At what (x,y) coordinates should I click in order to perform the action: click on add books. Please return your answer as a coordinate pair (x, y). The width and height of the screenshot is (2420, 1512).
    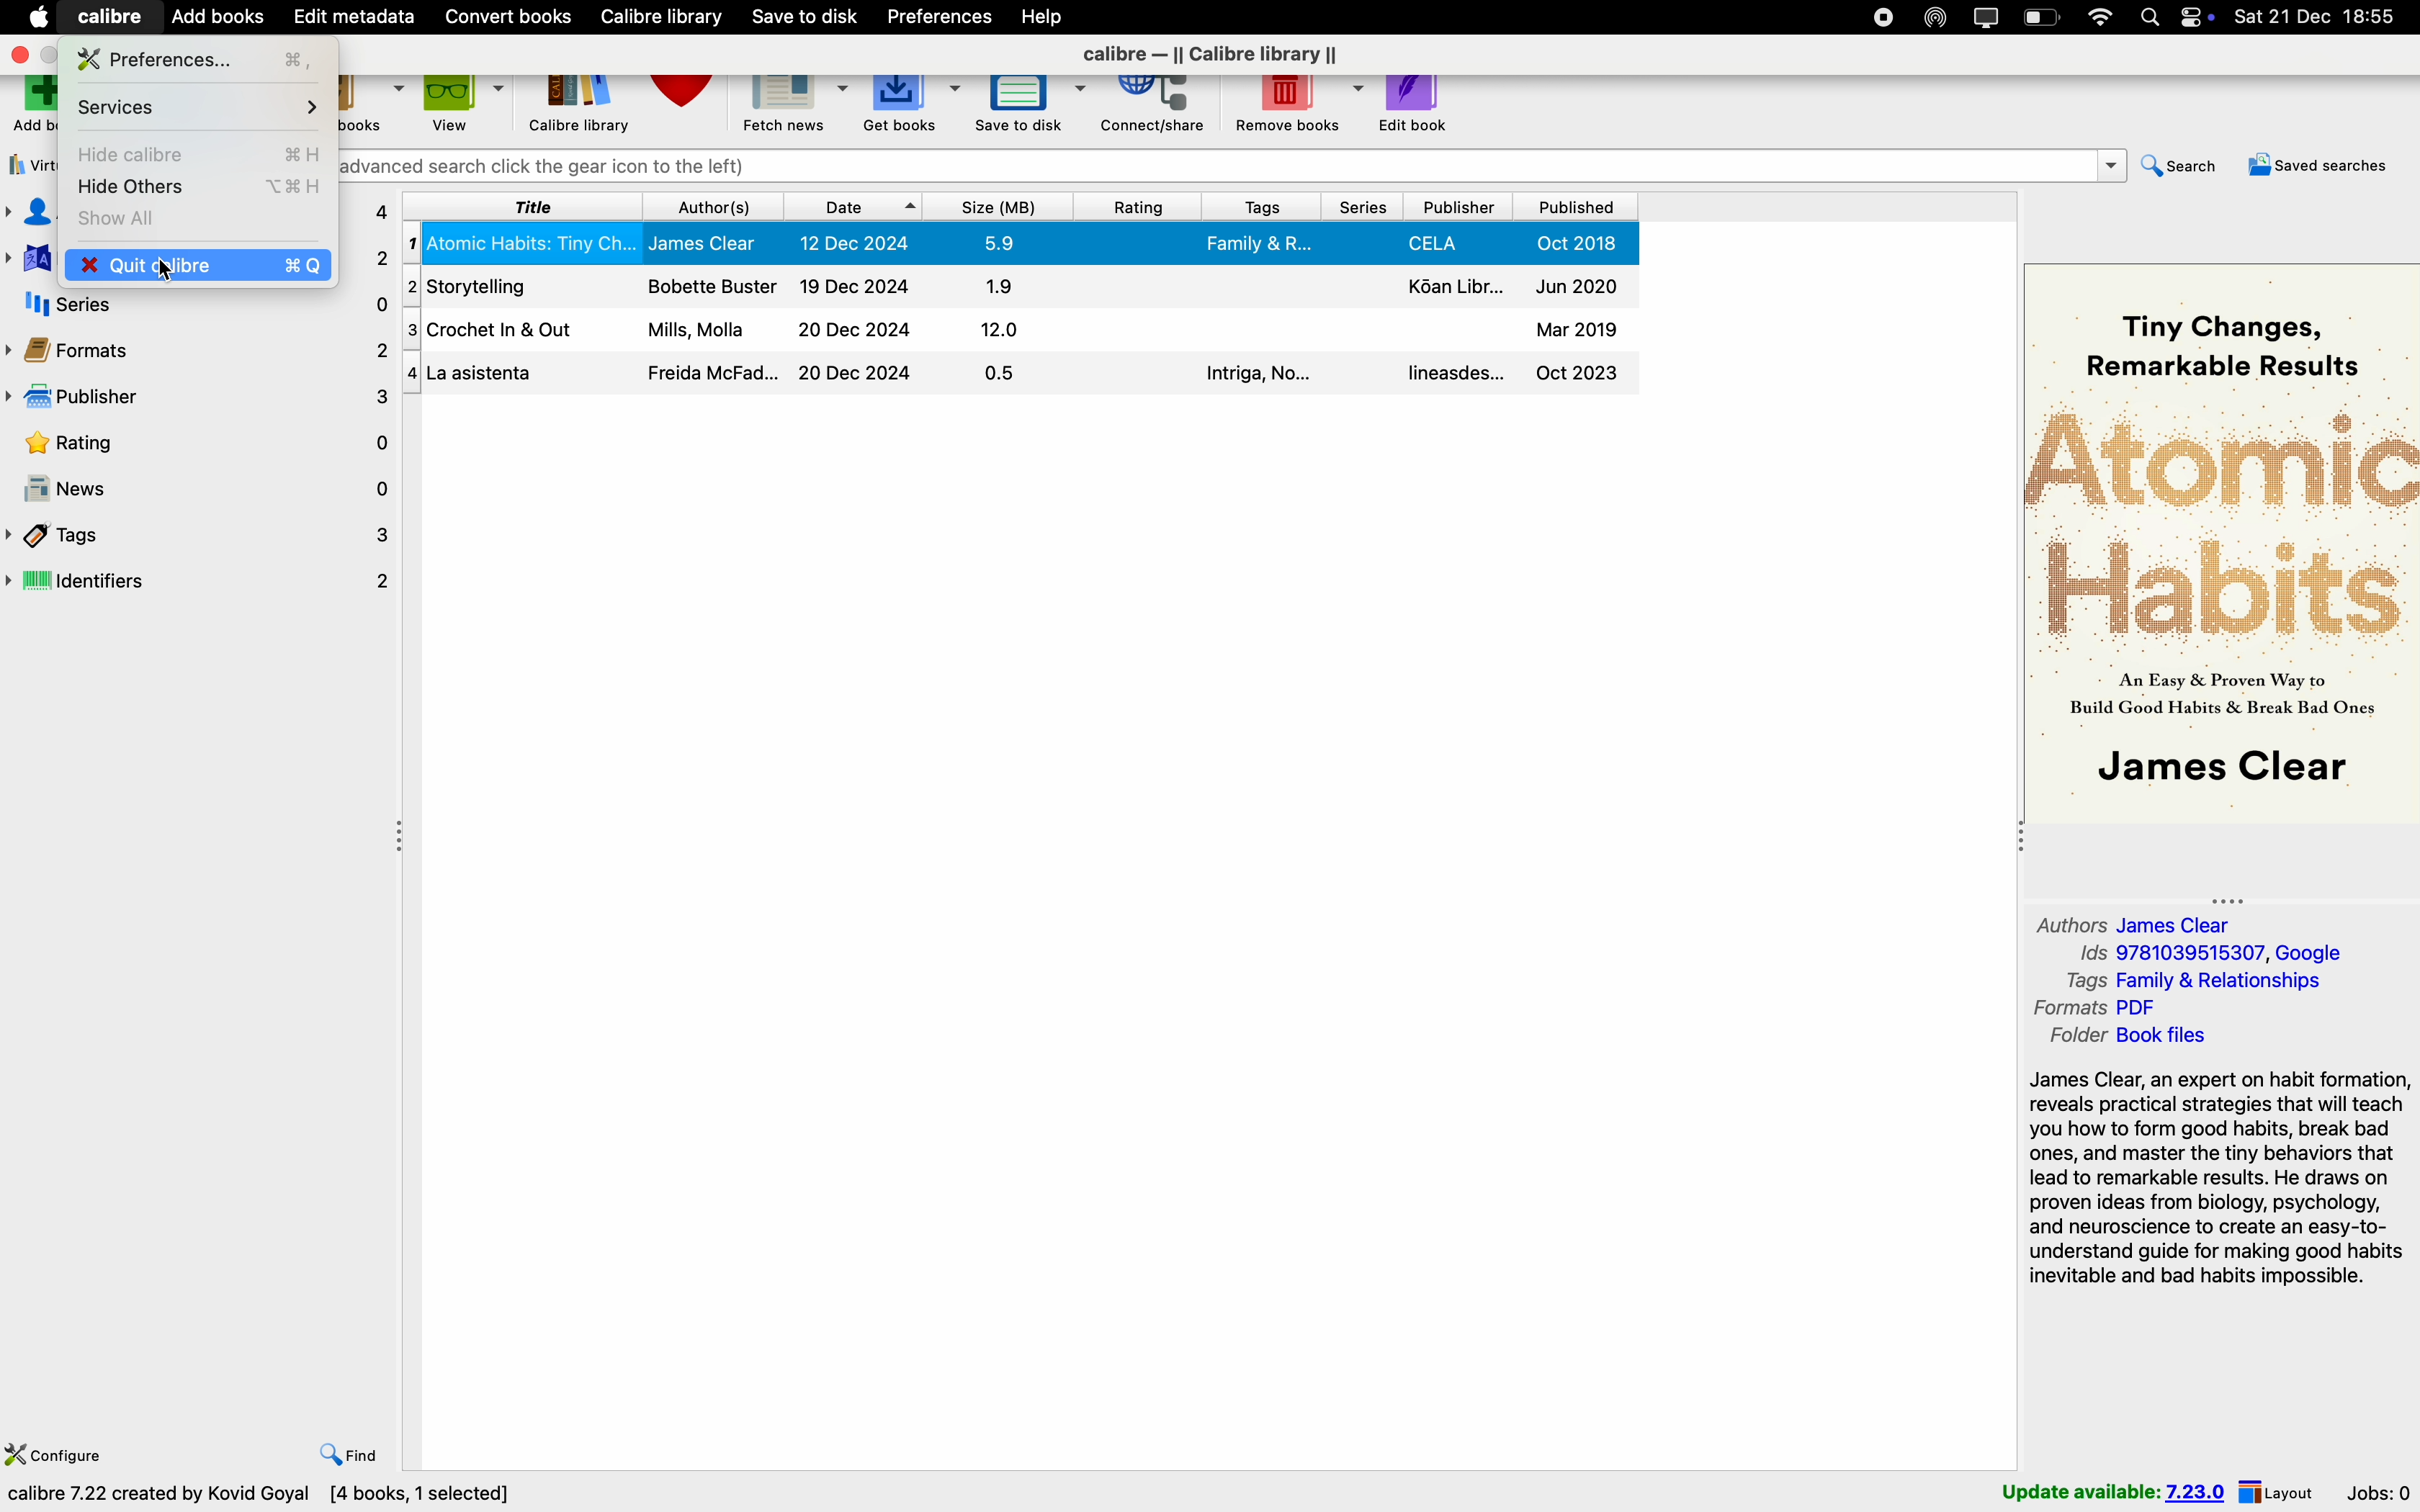
    Looking at the image, I should click on (32, 106).